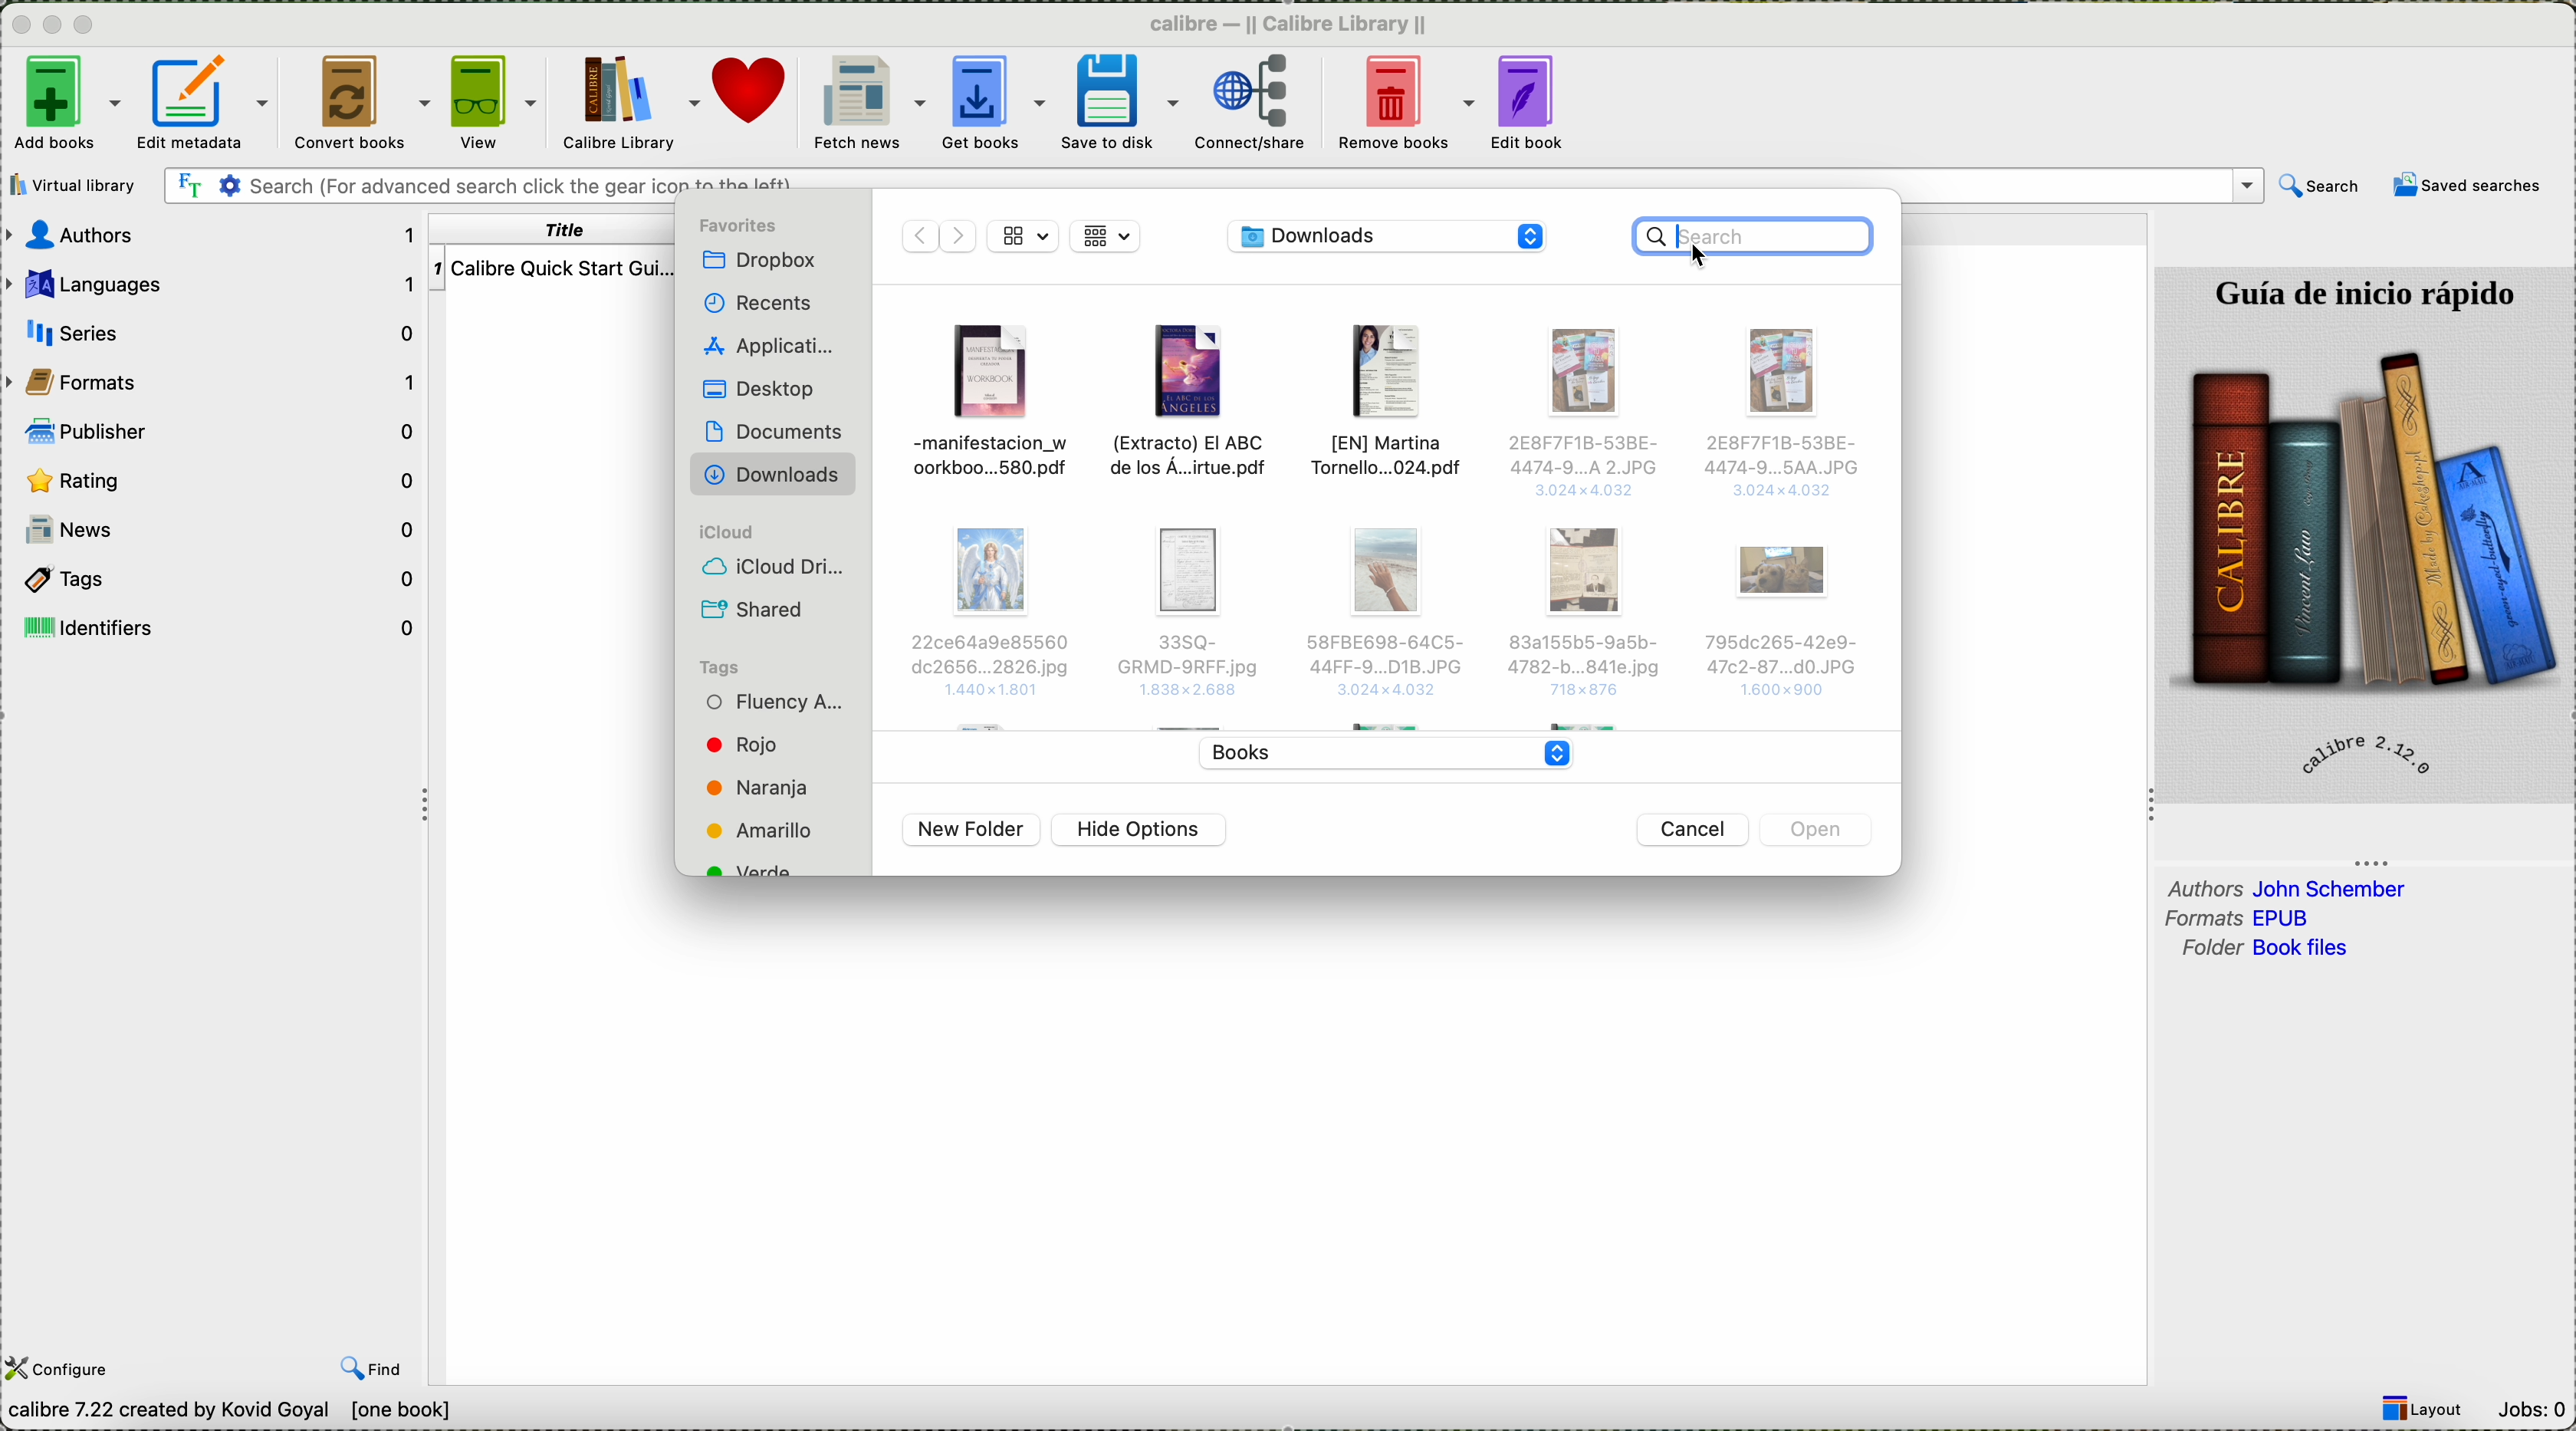 Image resolution: width=2576 pixels, height=1431 pixels. What do you see at coordinates (1784, 411) in the screenshot?
I see `` at bounding box center [1784, 411].